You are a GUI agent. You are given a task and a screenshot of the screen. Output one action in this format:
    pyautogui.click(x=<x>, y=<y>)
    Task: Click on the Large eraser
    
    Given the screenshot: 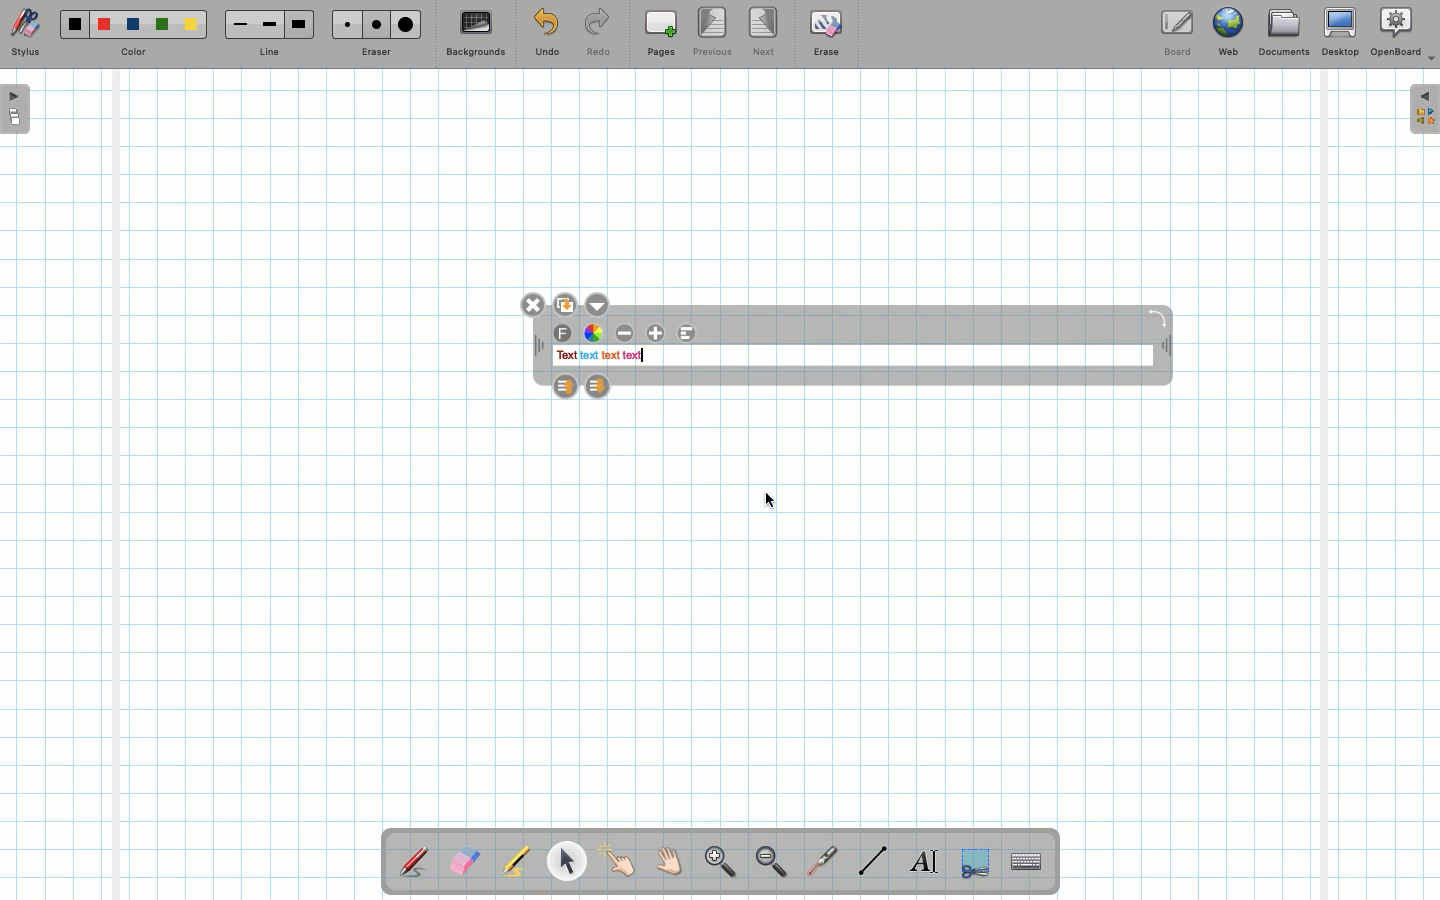 What is the action you would take?
    pyautogui.click(x=406, y=24)
    